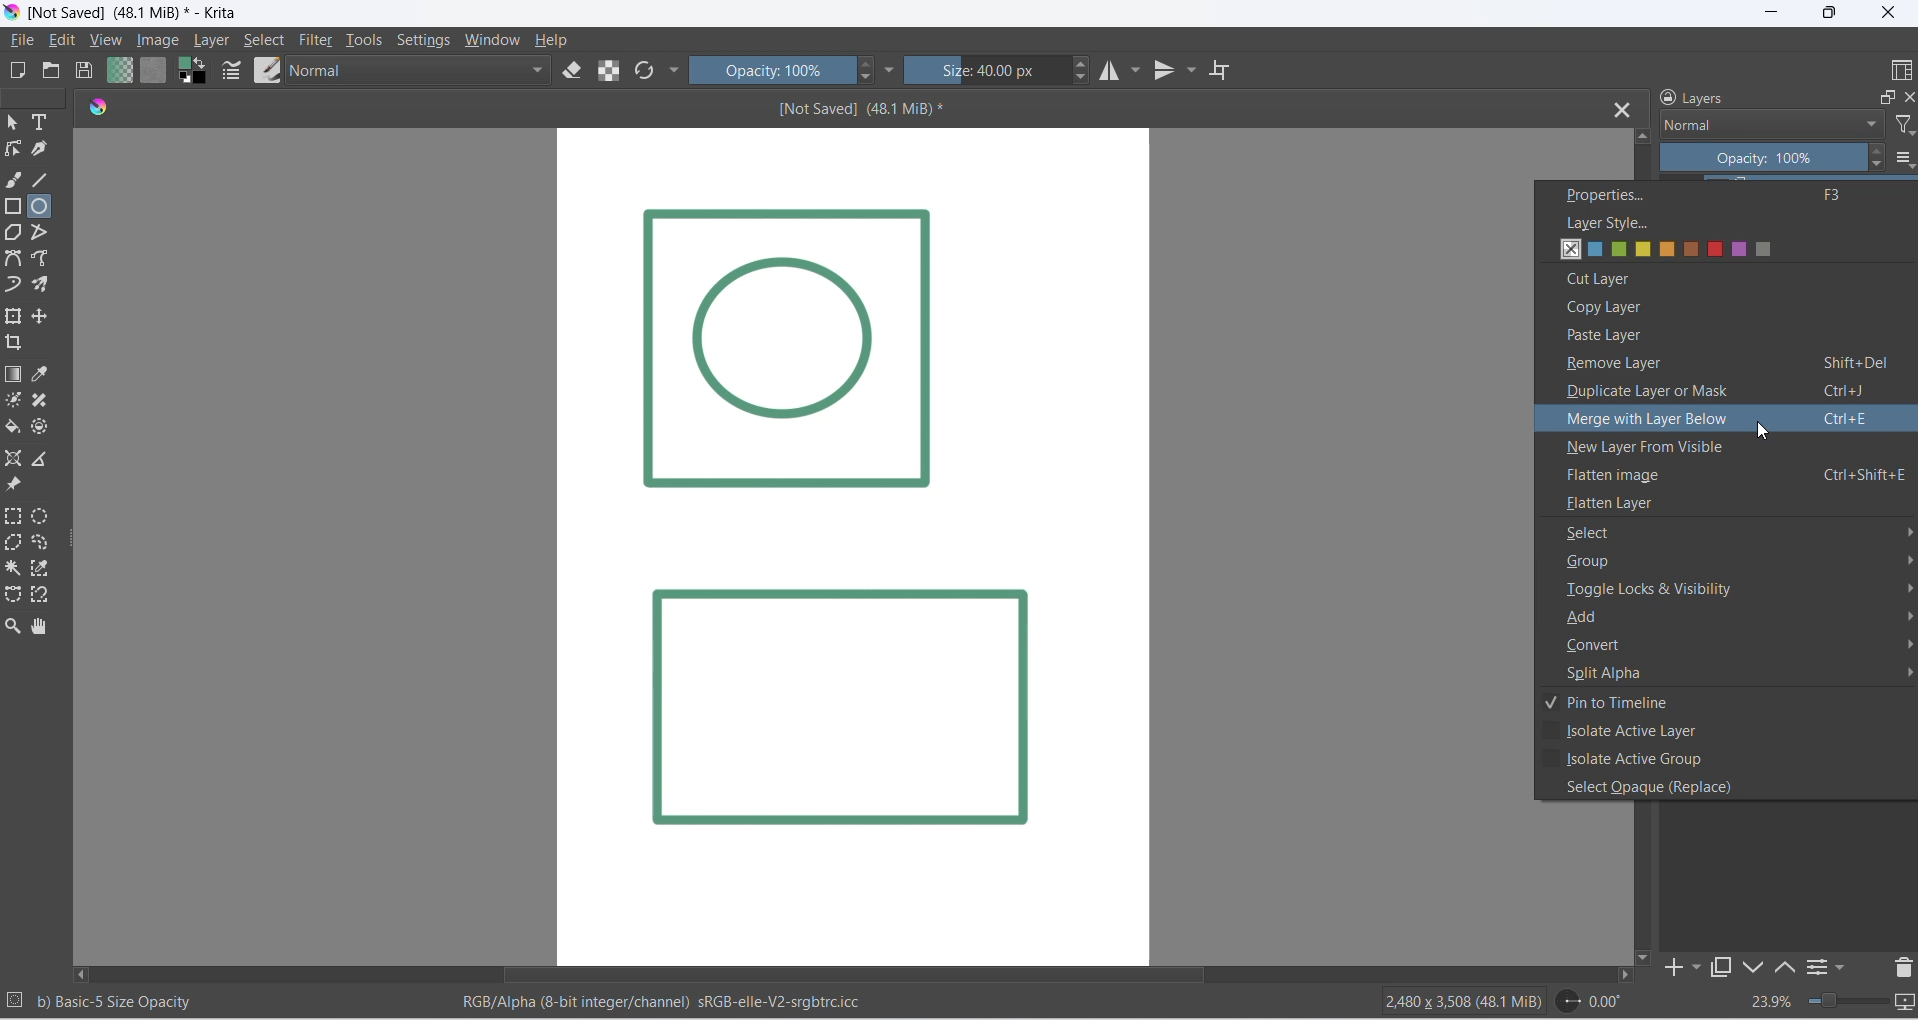  Describe the element at coordinates (1758, 431) in the screenshot. I see `cursor` at that location.